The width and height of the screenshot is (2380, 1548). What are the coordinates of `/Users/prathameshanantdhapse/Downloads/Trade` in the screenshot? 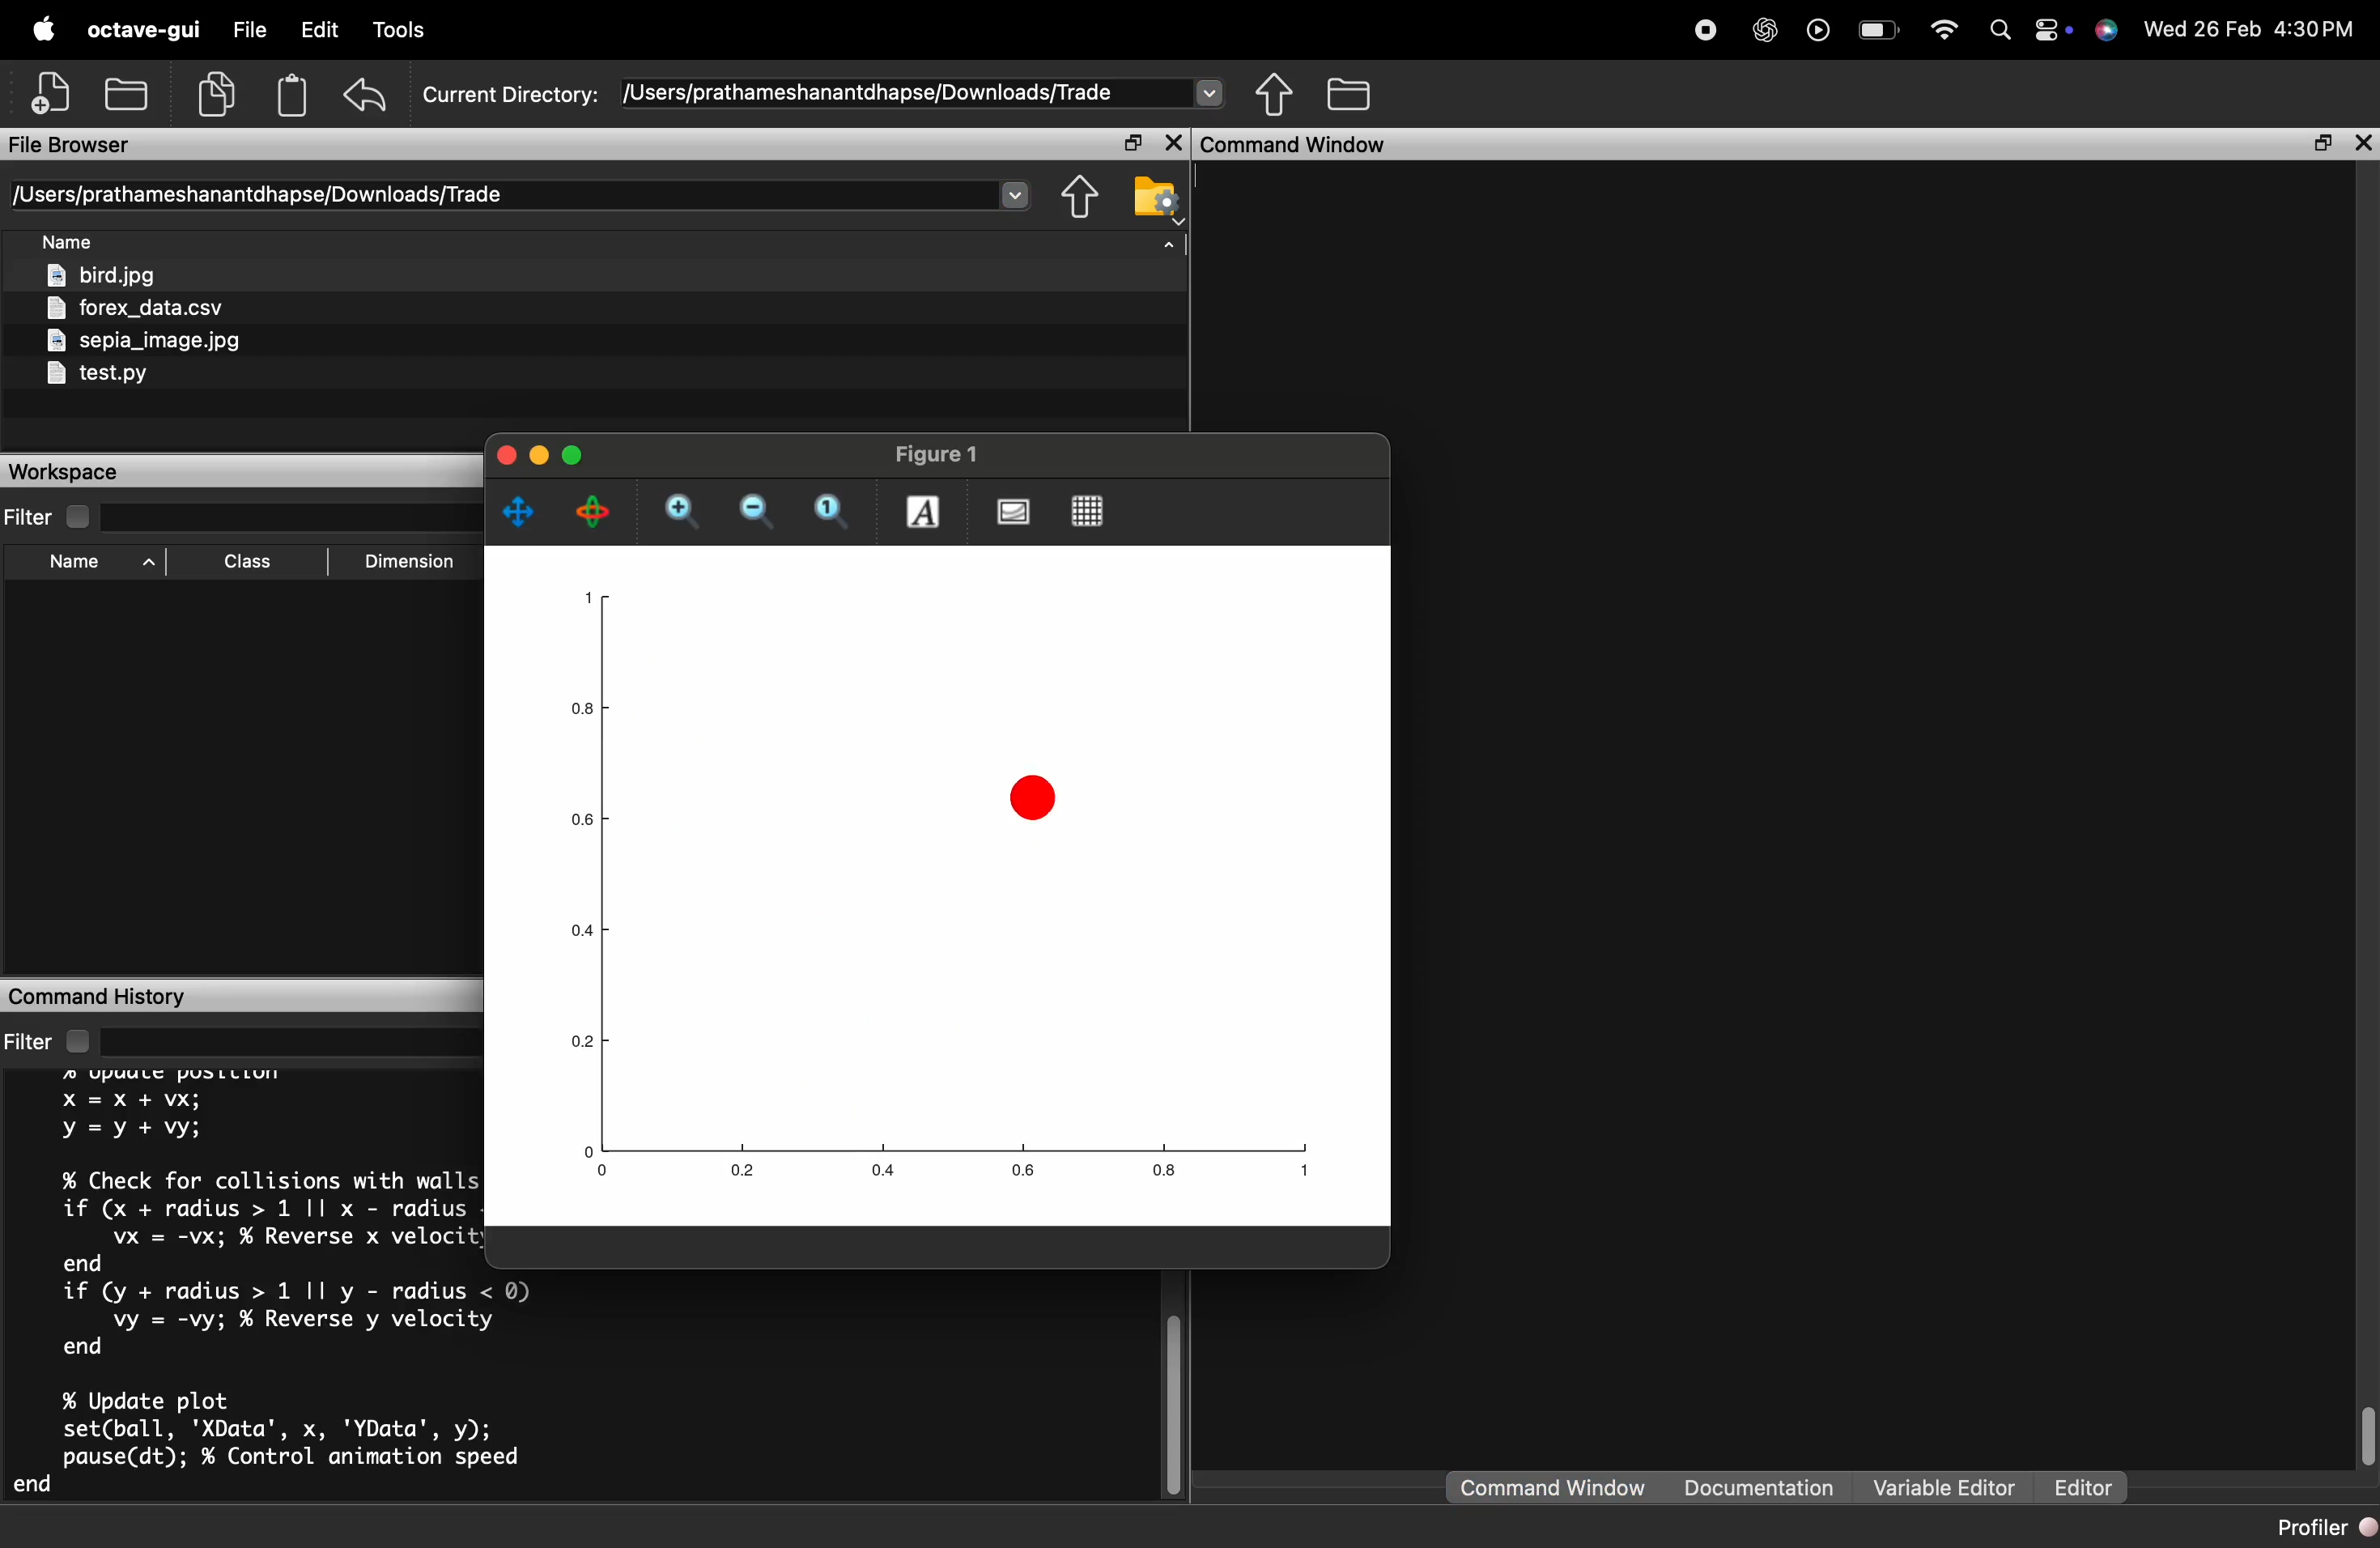 It's located at (875, 92).